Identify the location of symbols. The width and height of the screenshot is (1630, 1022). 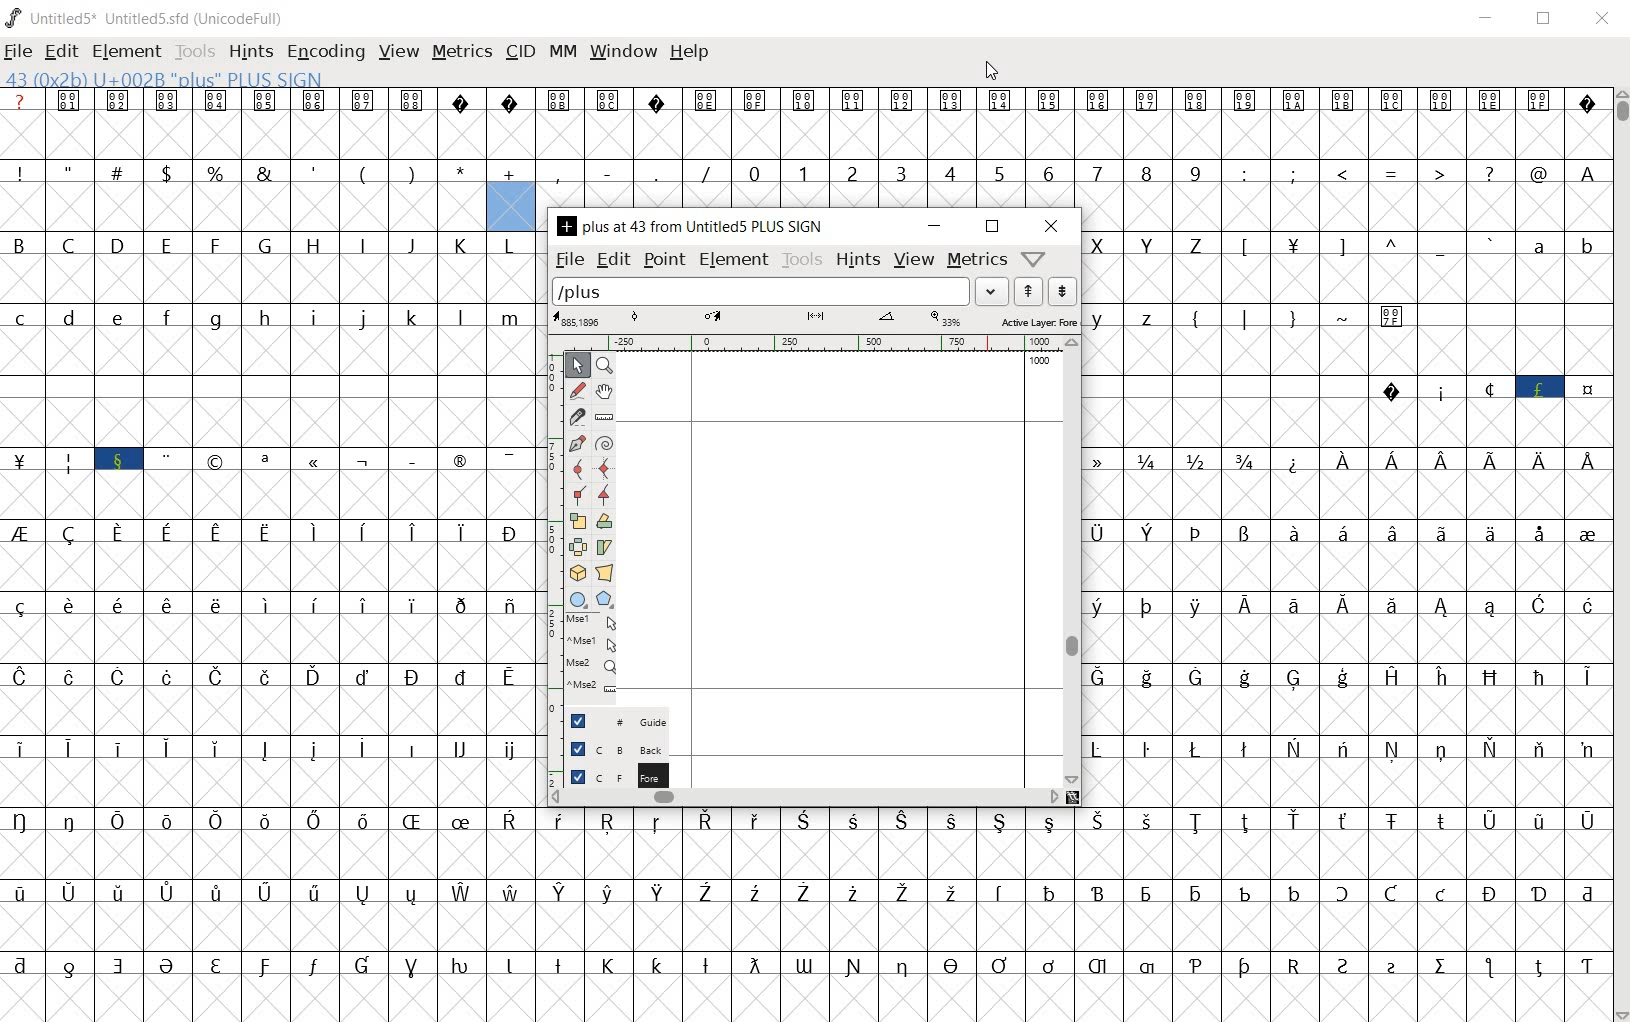
(805, 123).